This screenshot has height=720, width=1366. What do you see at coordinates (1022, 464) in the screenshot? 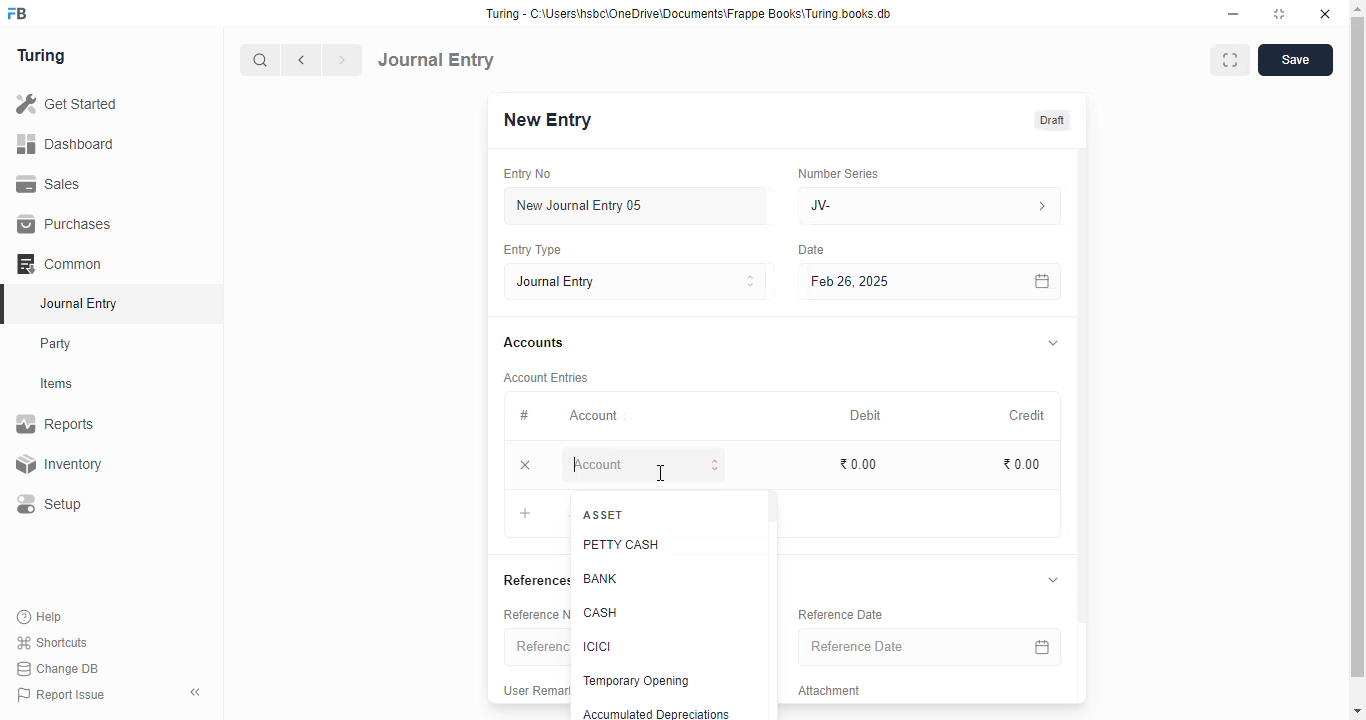
I see `₹0.00` at bounding box center [1022, 464].